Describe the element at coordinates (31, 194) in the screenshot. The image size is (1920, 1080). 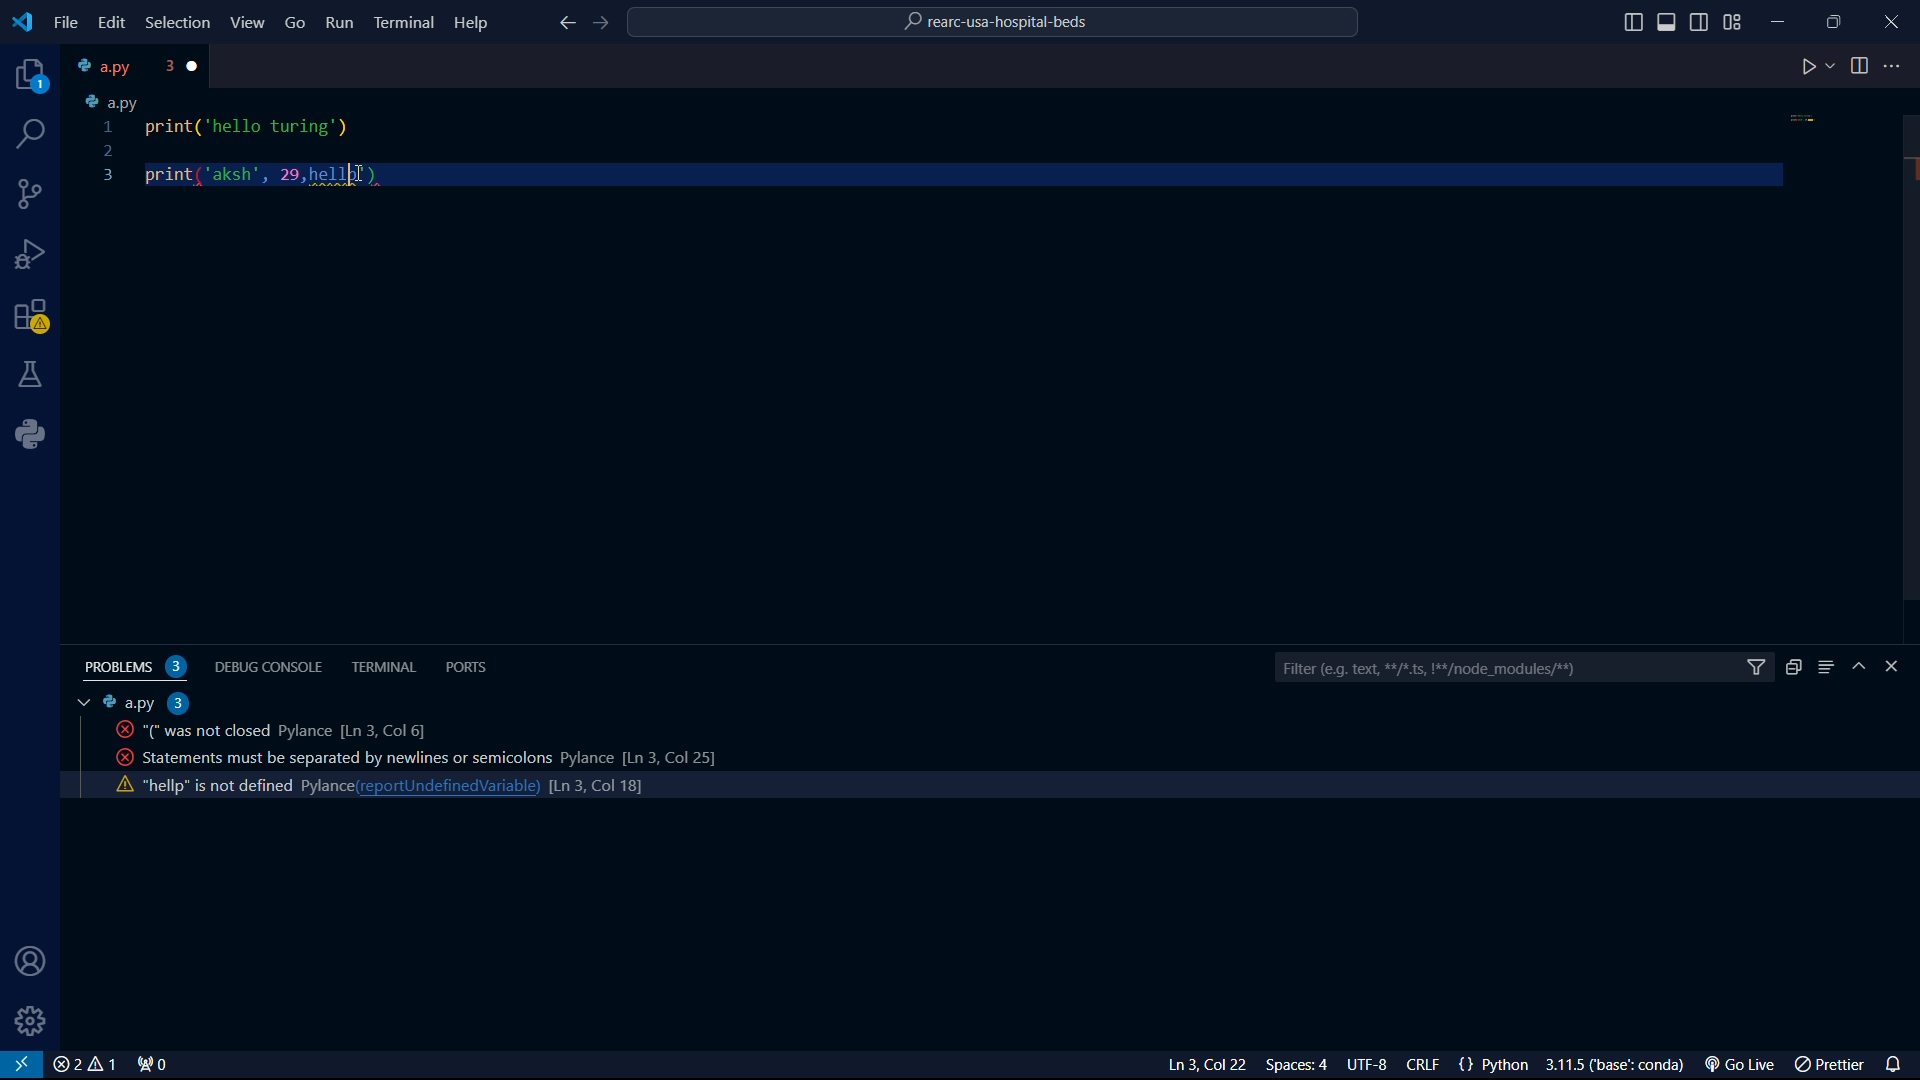
I see `connections` at that location.